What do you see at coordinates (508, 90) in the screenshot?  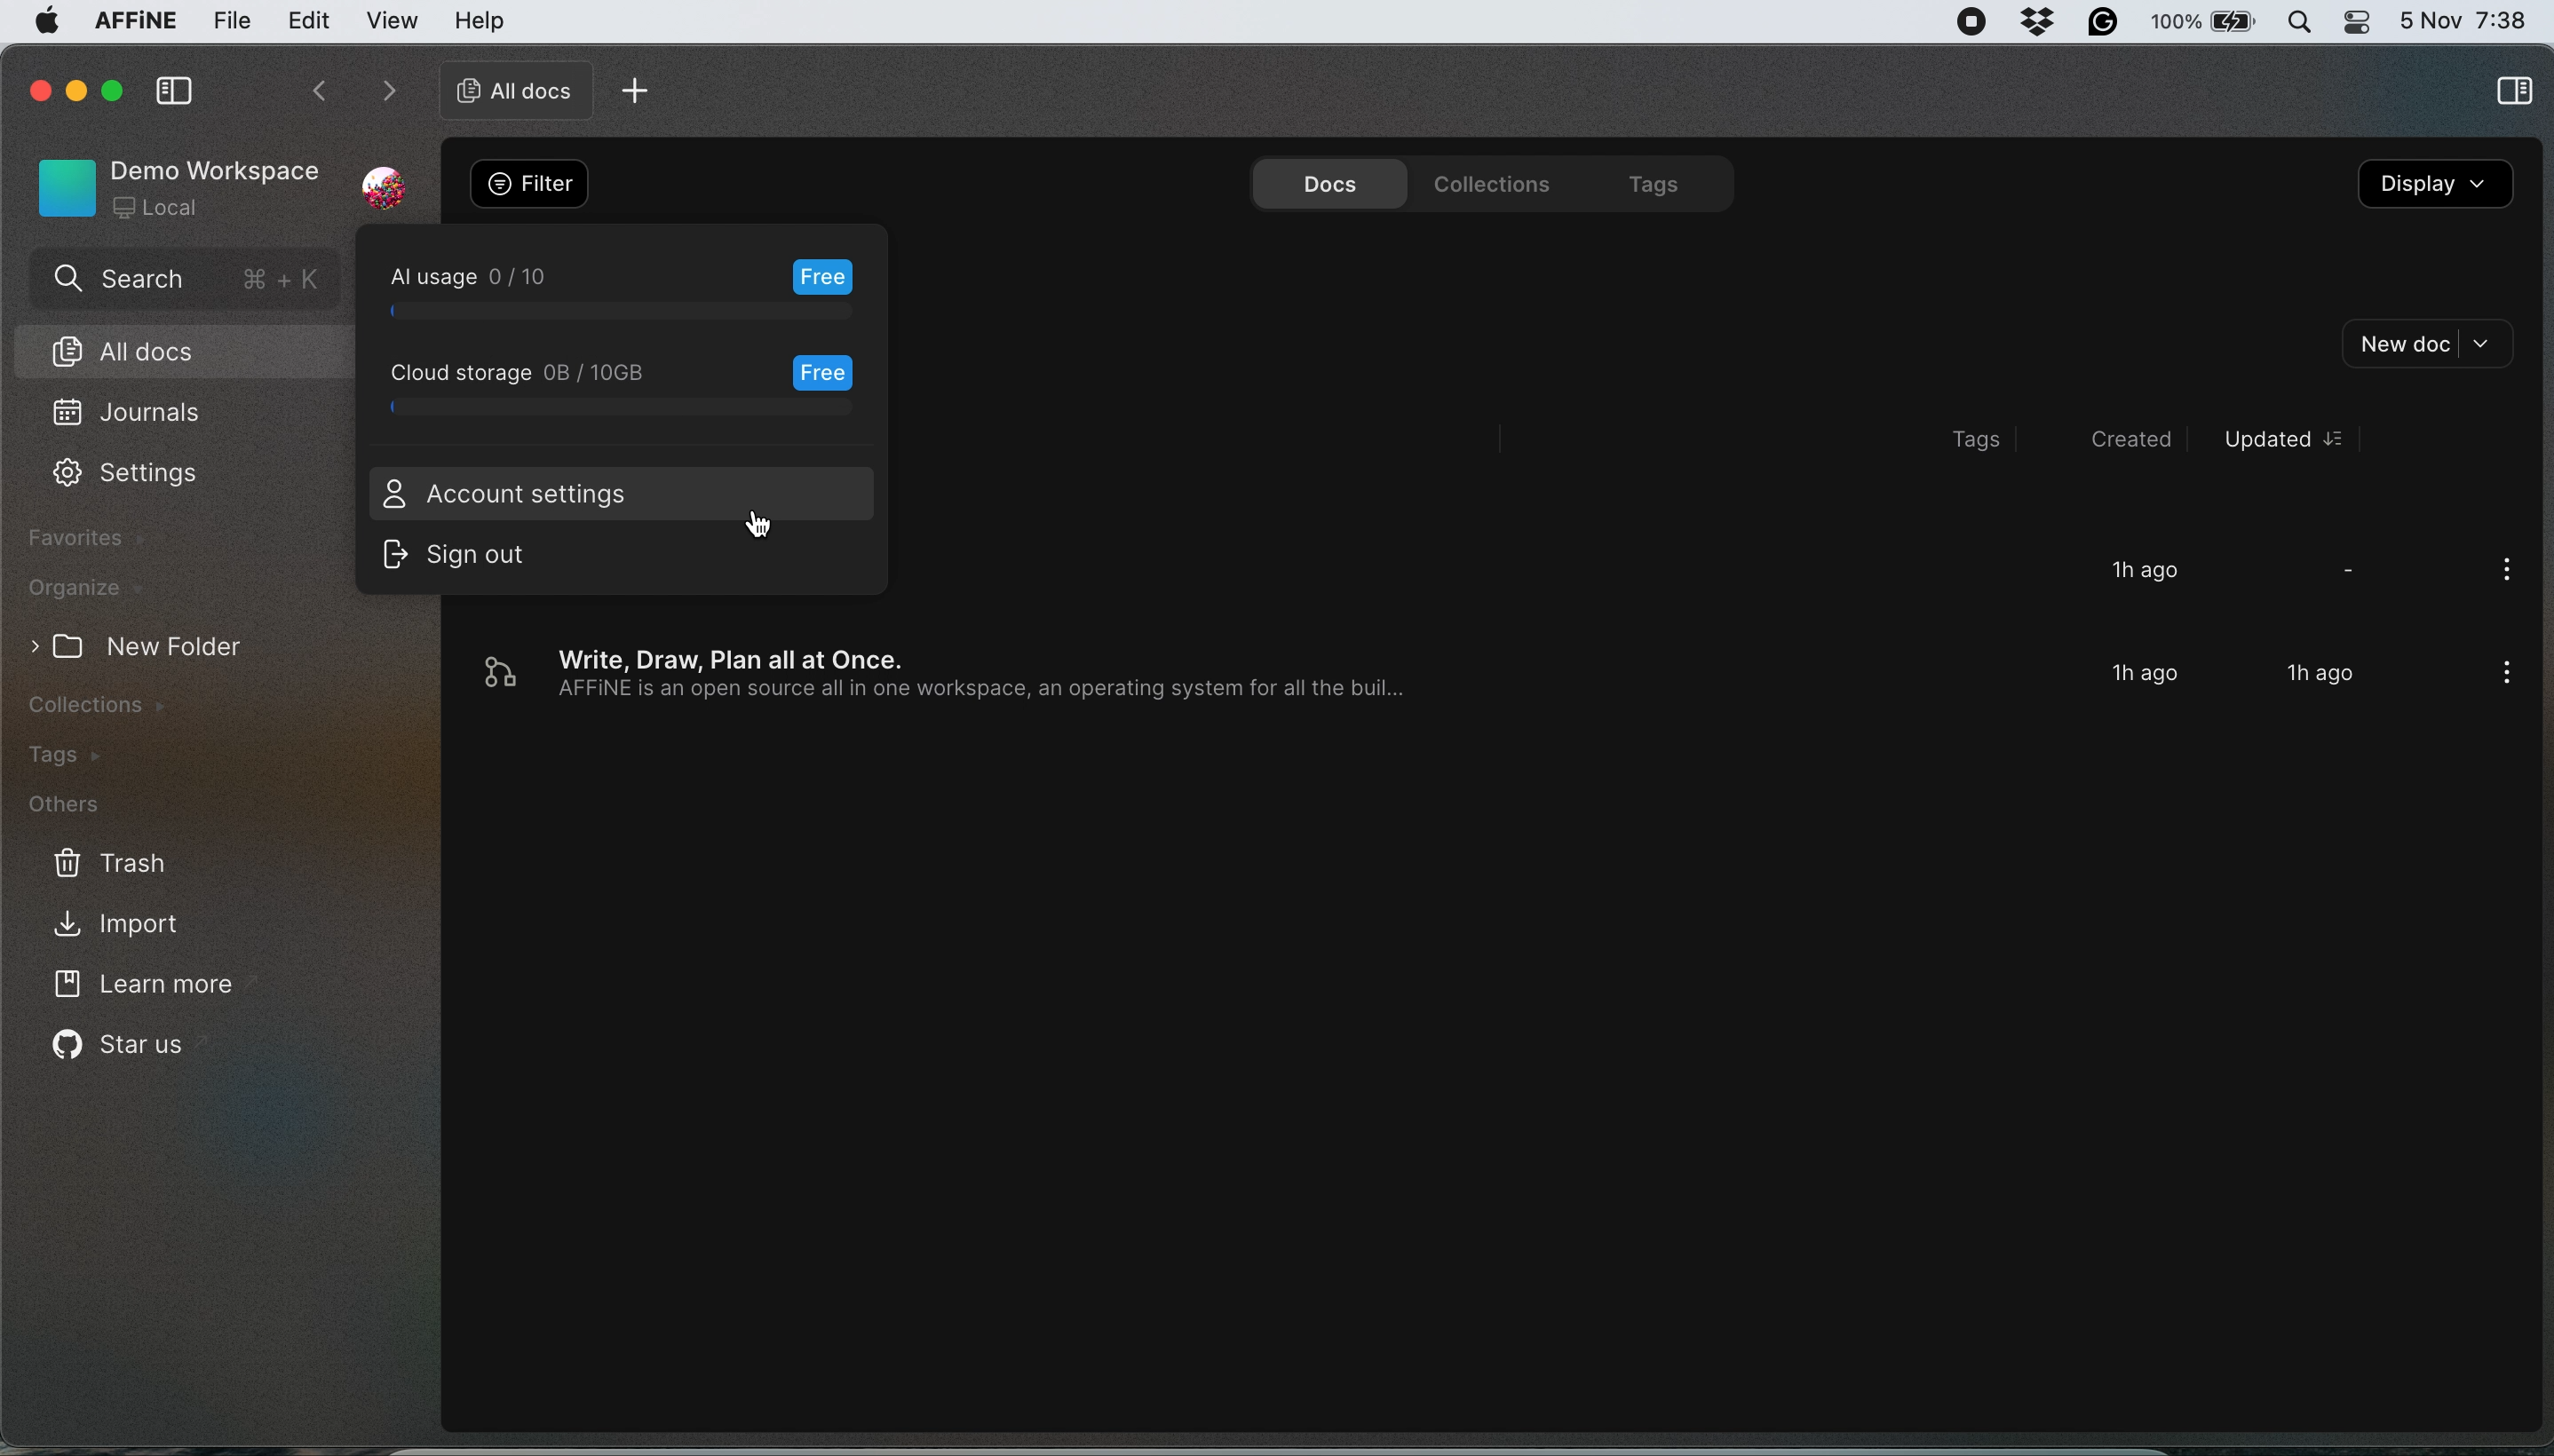 I see `all docs` at bounding box center [508, 90].